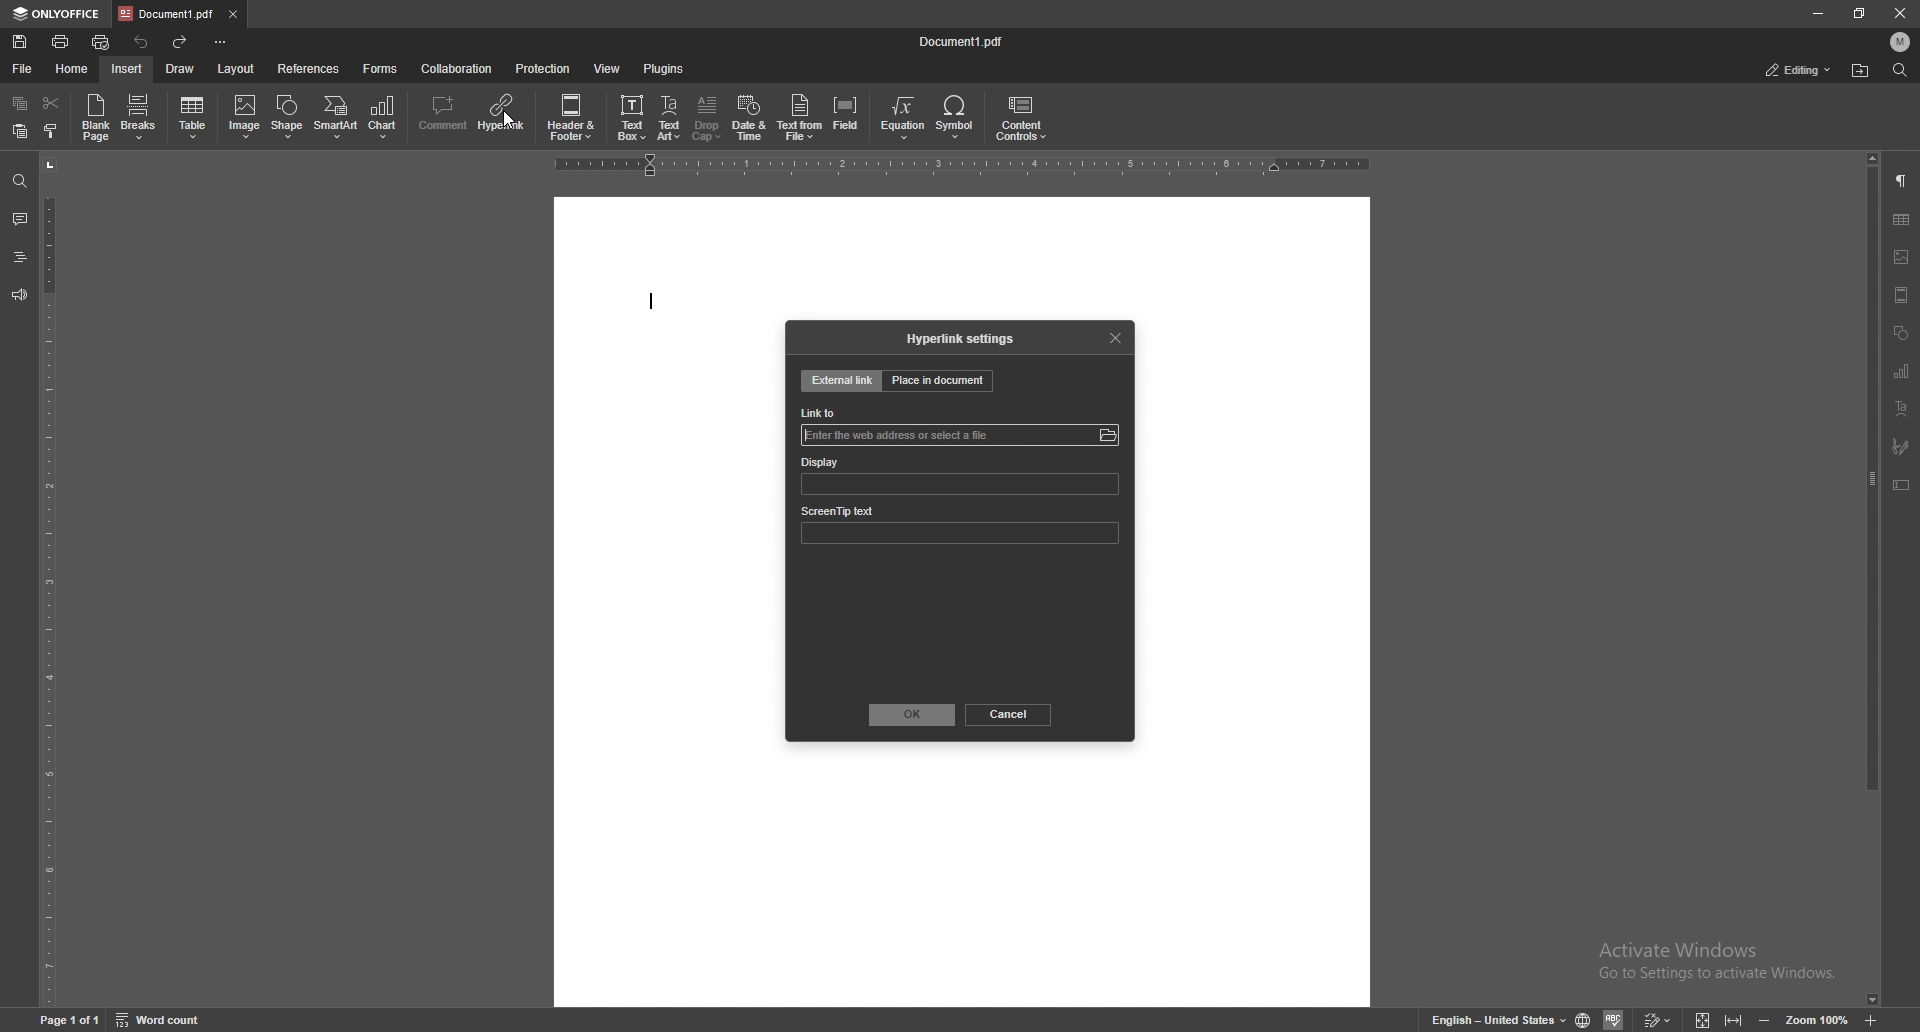 Image resolution: width=1920 pixels, height=1032 pixels. Describe the element at coordinates (707, 118) in the screenshot. I see `drop cap` at that location.